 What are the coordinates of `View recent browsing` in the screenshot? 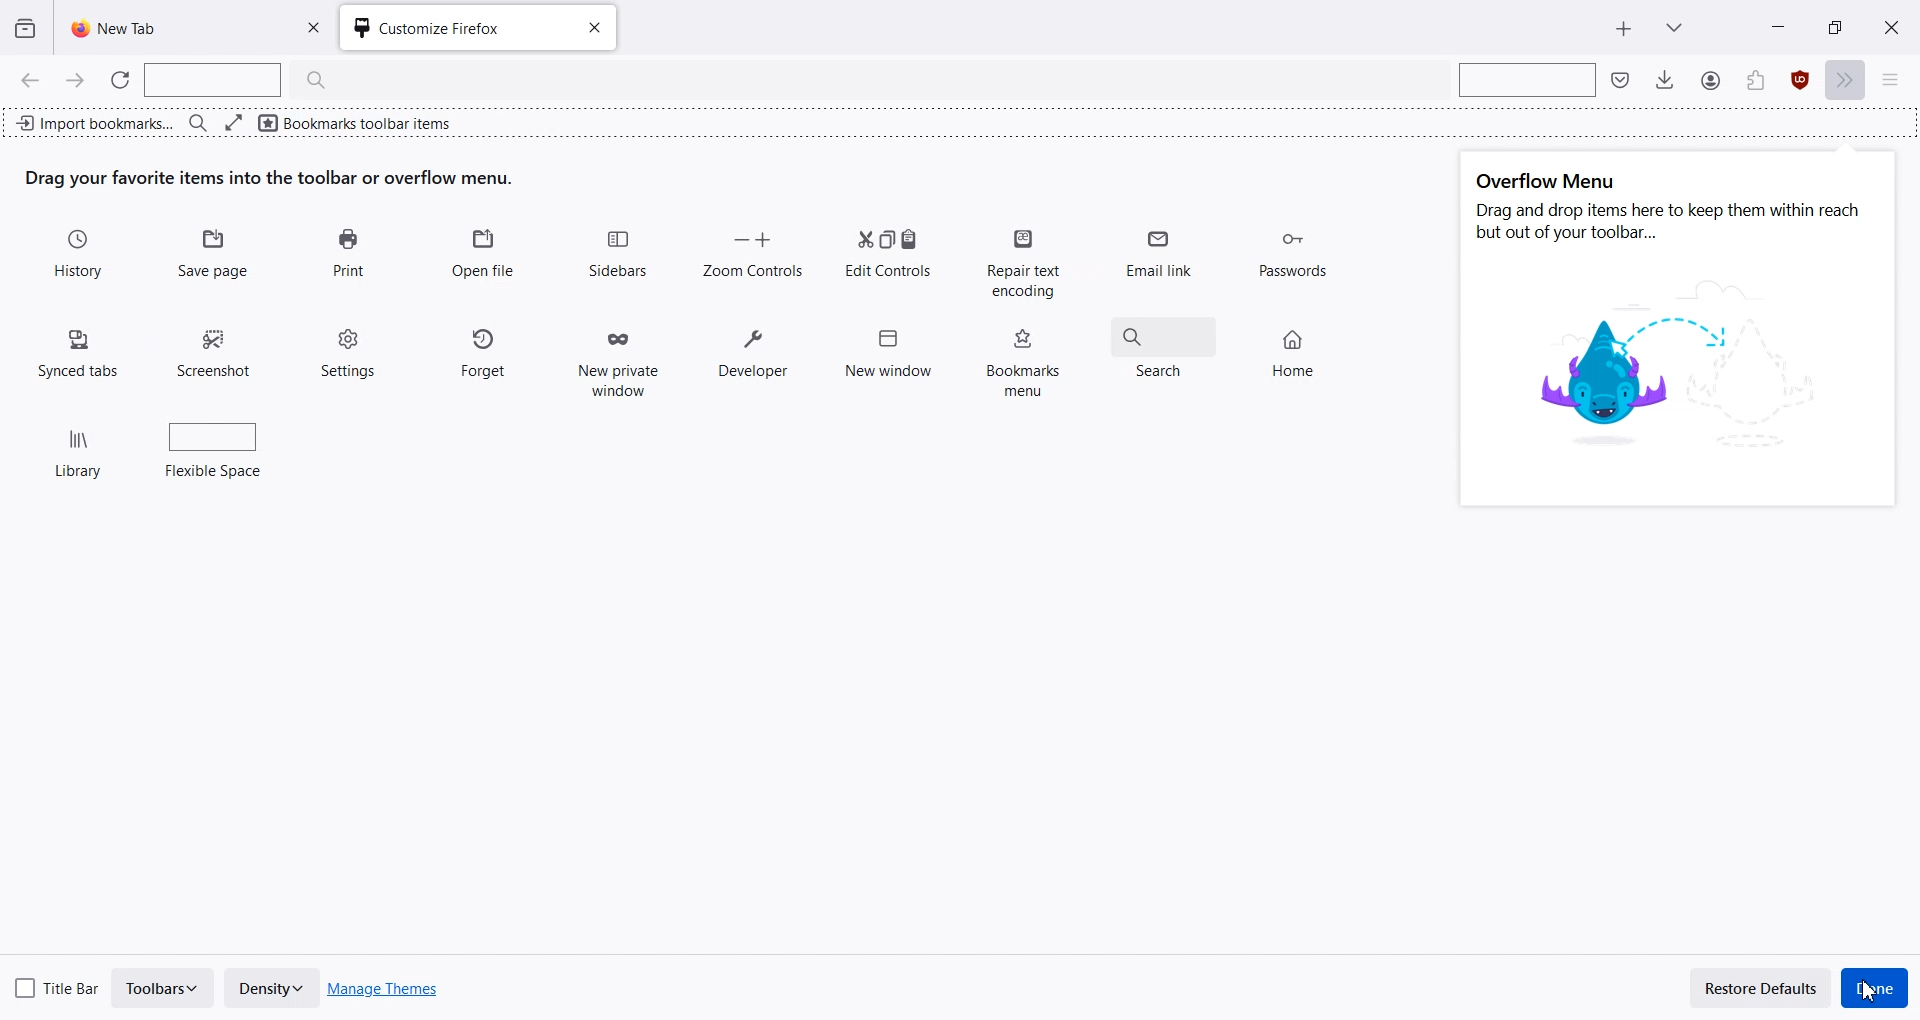 It's located at (26, 29).